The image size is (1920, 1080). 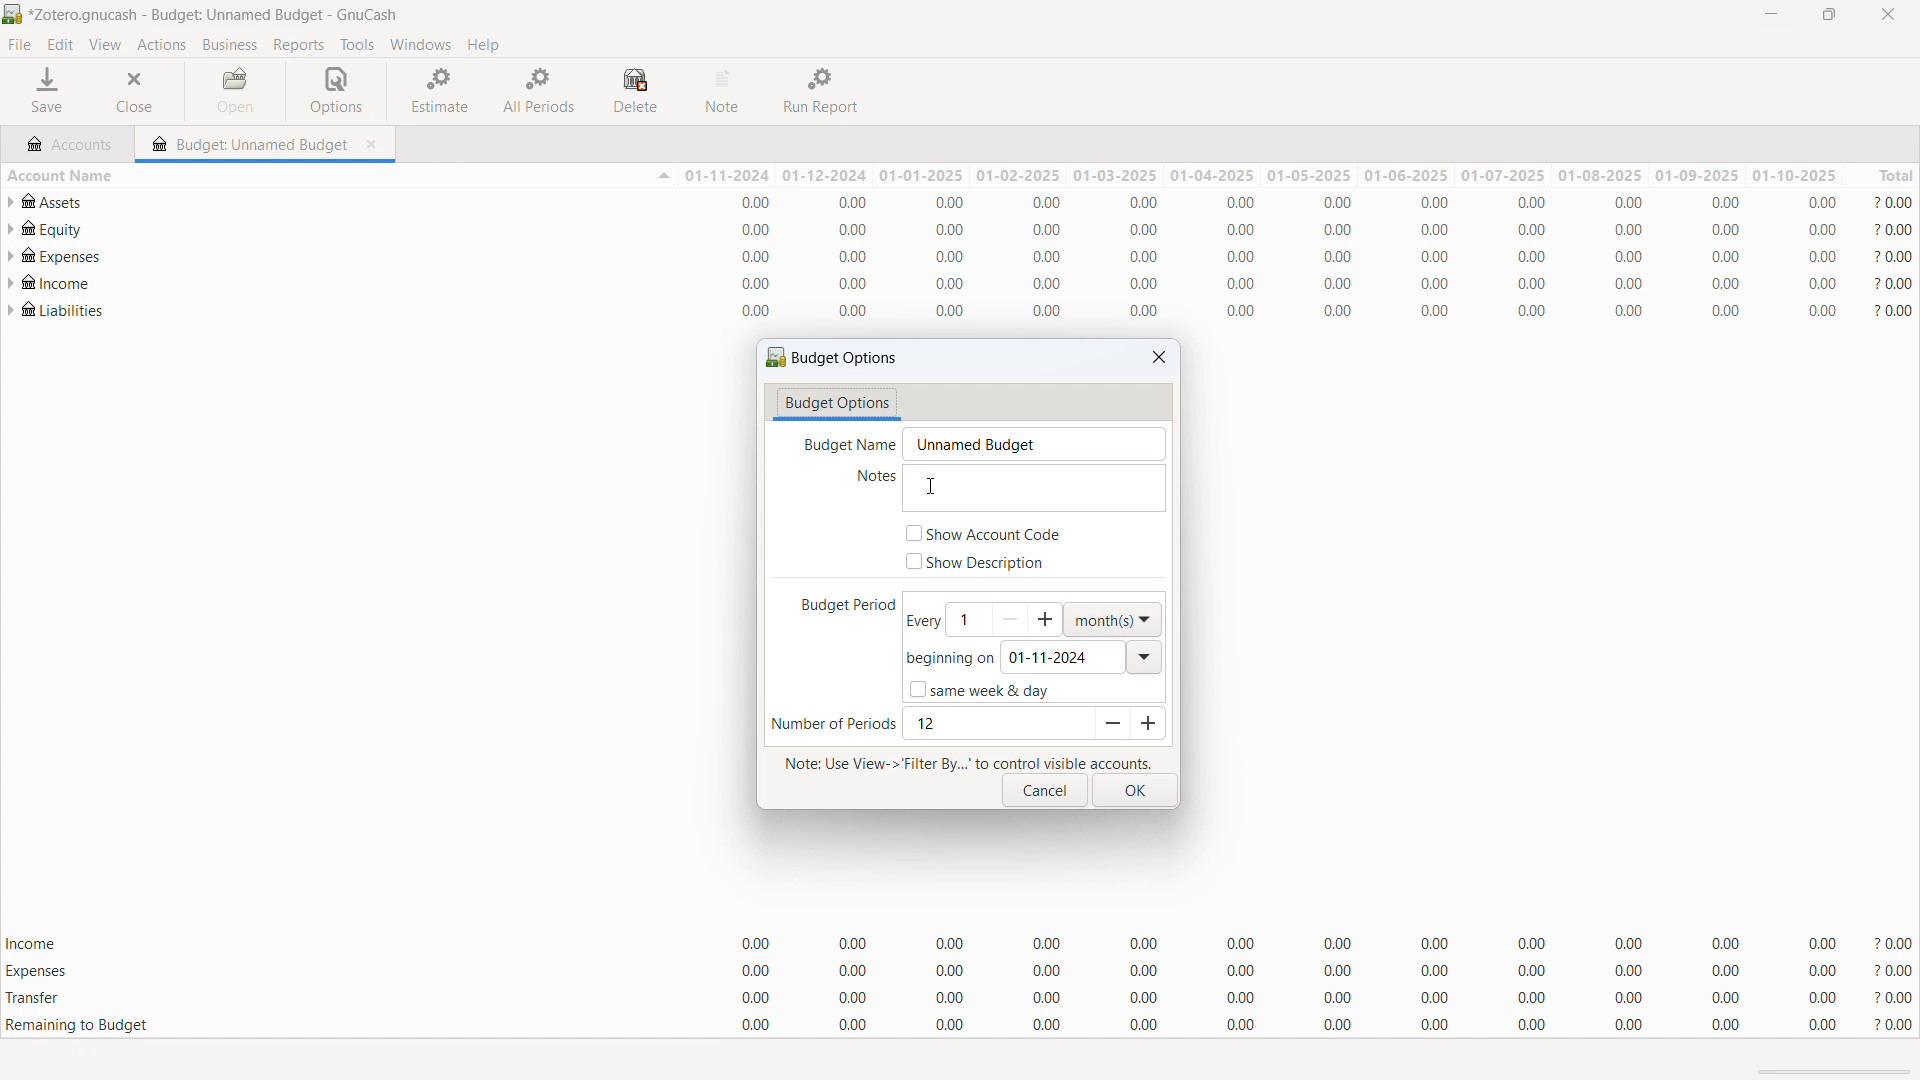 What do you see at coordinates (1406, 175) in the screenshot?
I see `01-06-2025` at bounding box center [1406, 175].